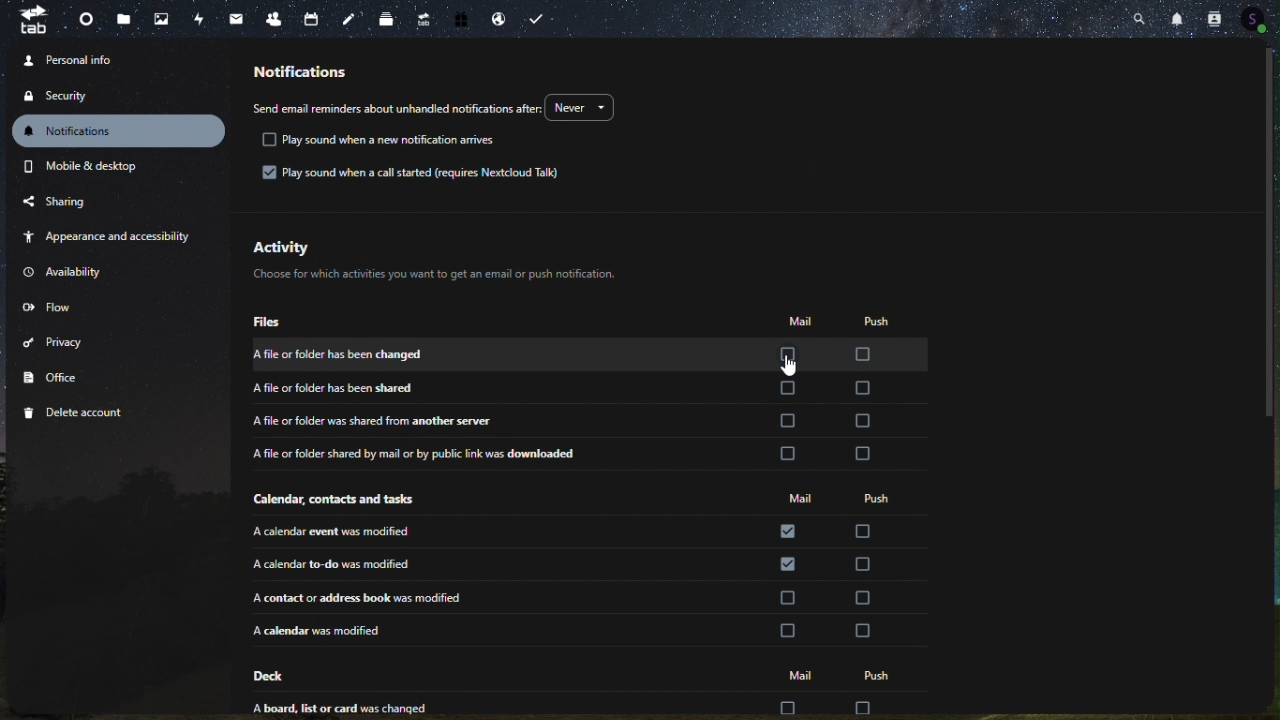  I want to click on sharing, so click(83, 199).